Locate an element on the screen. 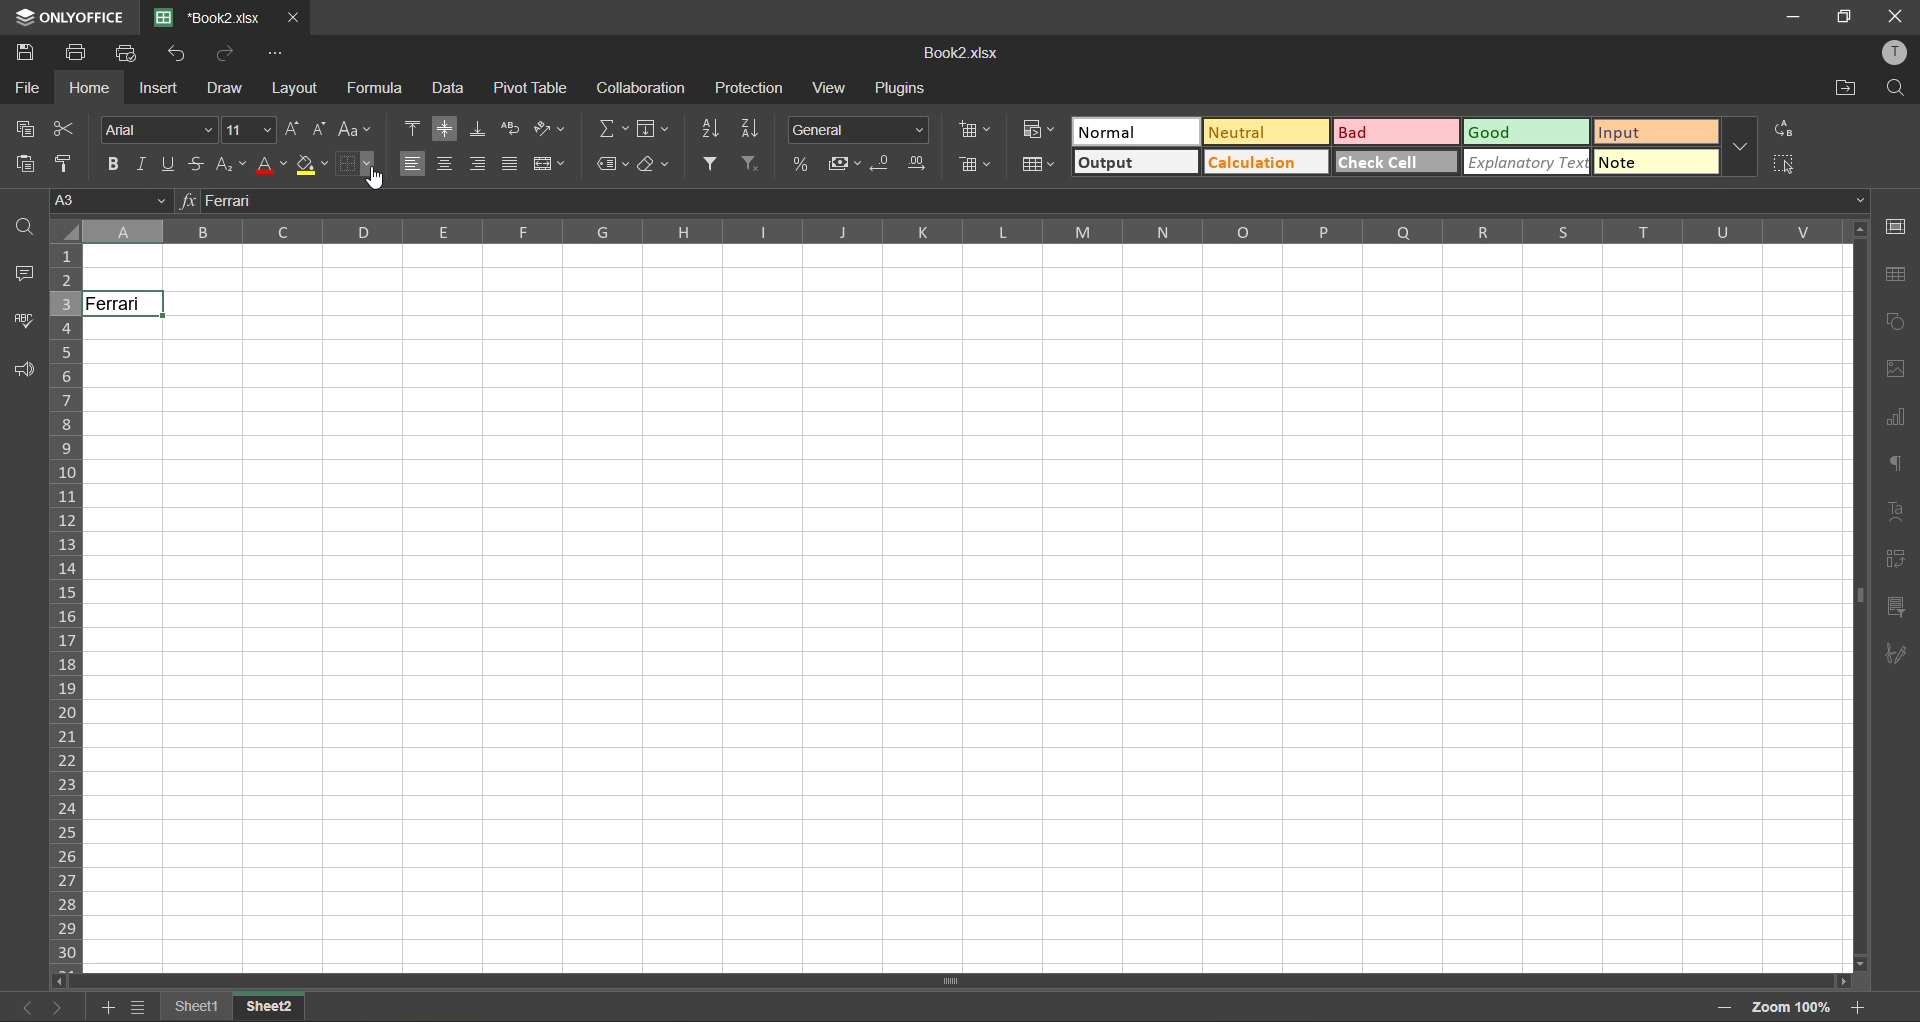 The height and width of the screenshot is (1022, 1920). clear is located at coordinates (655, 163).